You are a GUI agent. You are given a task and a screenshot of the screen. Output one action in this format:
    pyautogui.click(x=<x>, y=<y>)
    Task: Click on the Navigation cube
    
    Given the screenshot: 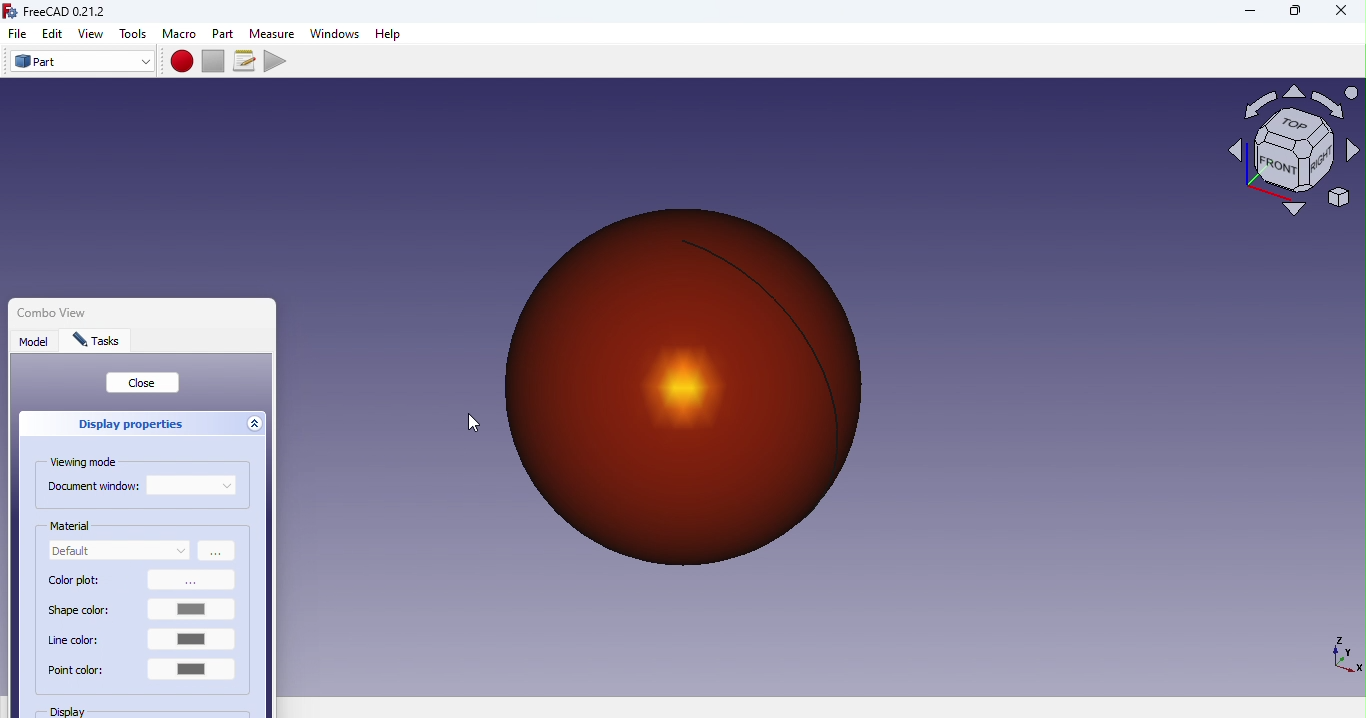 What is the action you would take?
    pyautogui.click(x=1293, y=158)
    